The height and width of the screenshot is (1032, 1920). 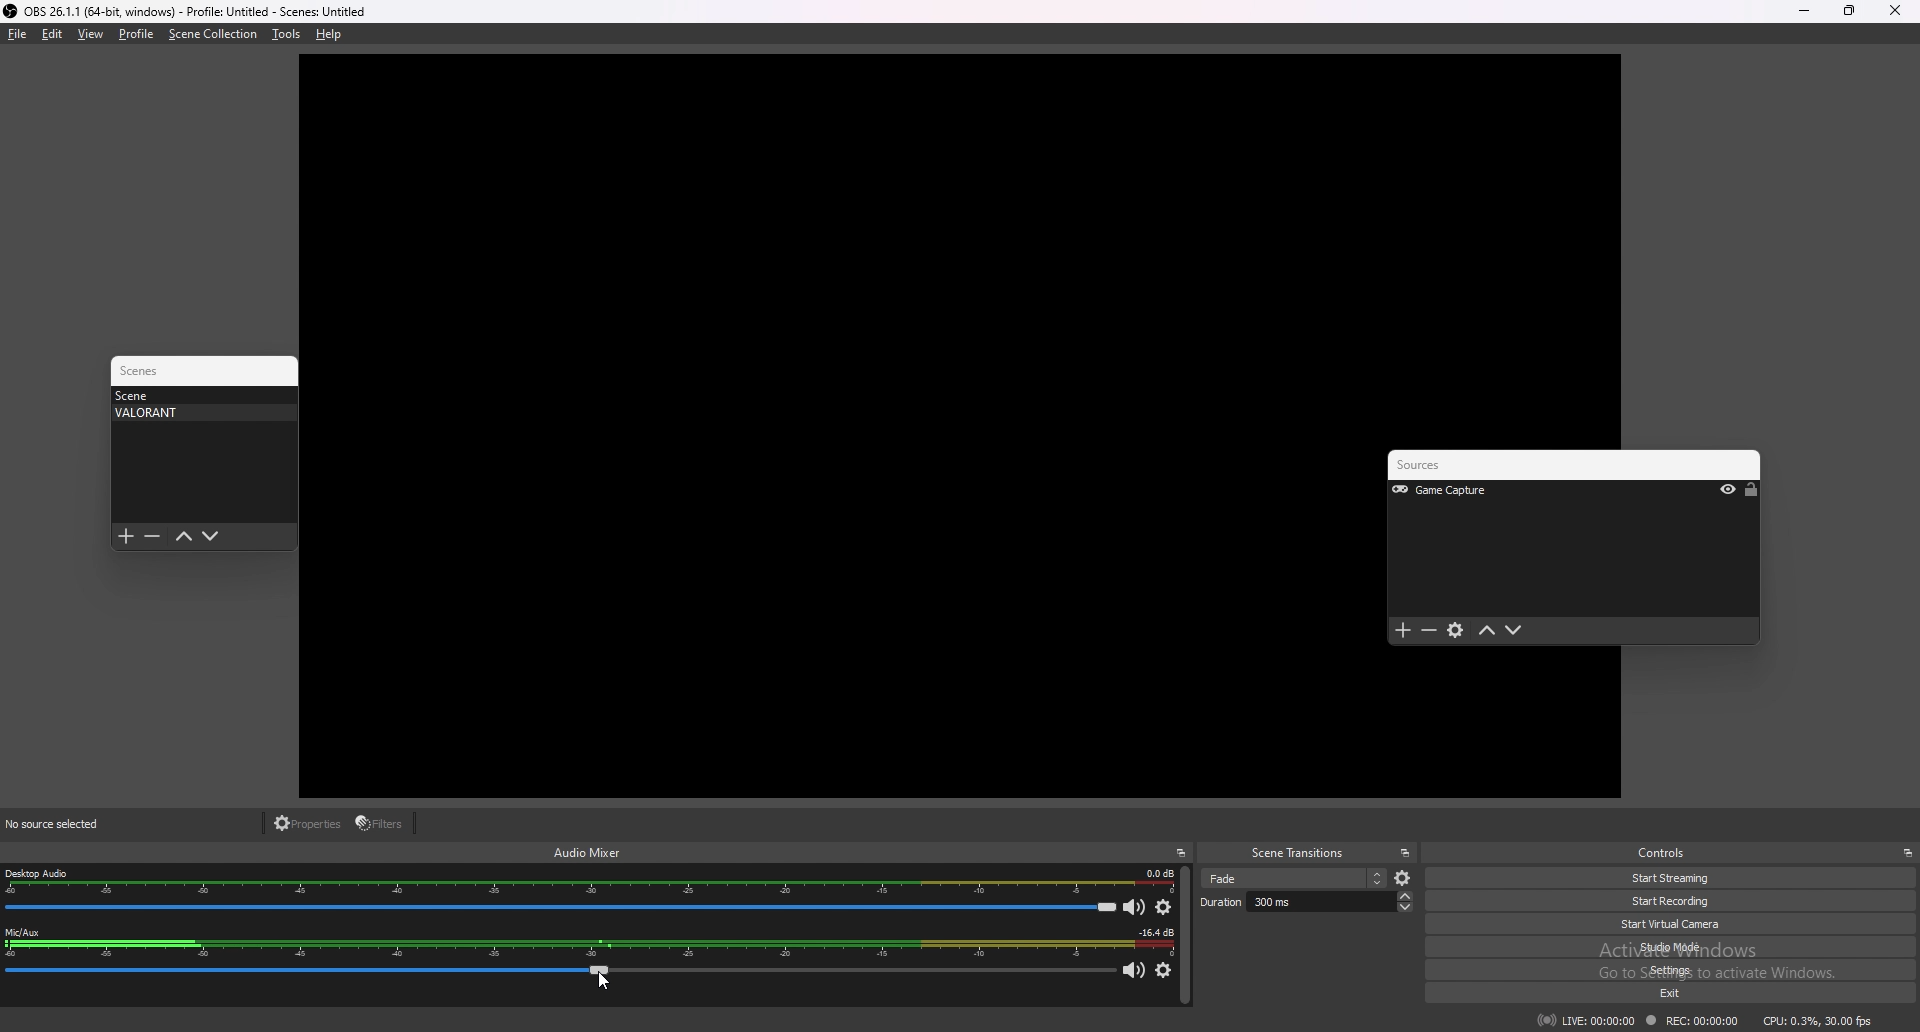 I want to click on remove, so click(x=152, y=537).